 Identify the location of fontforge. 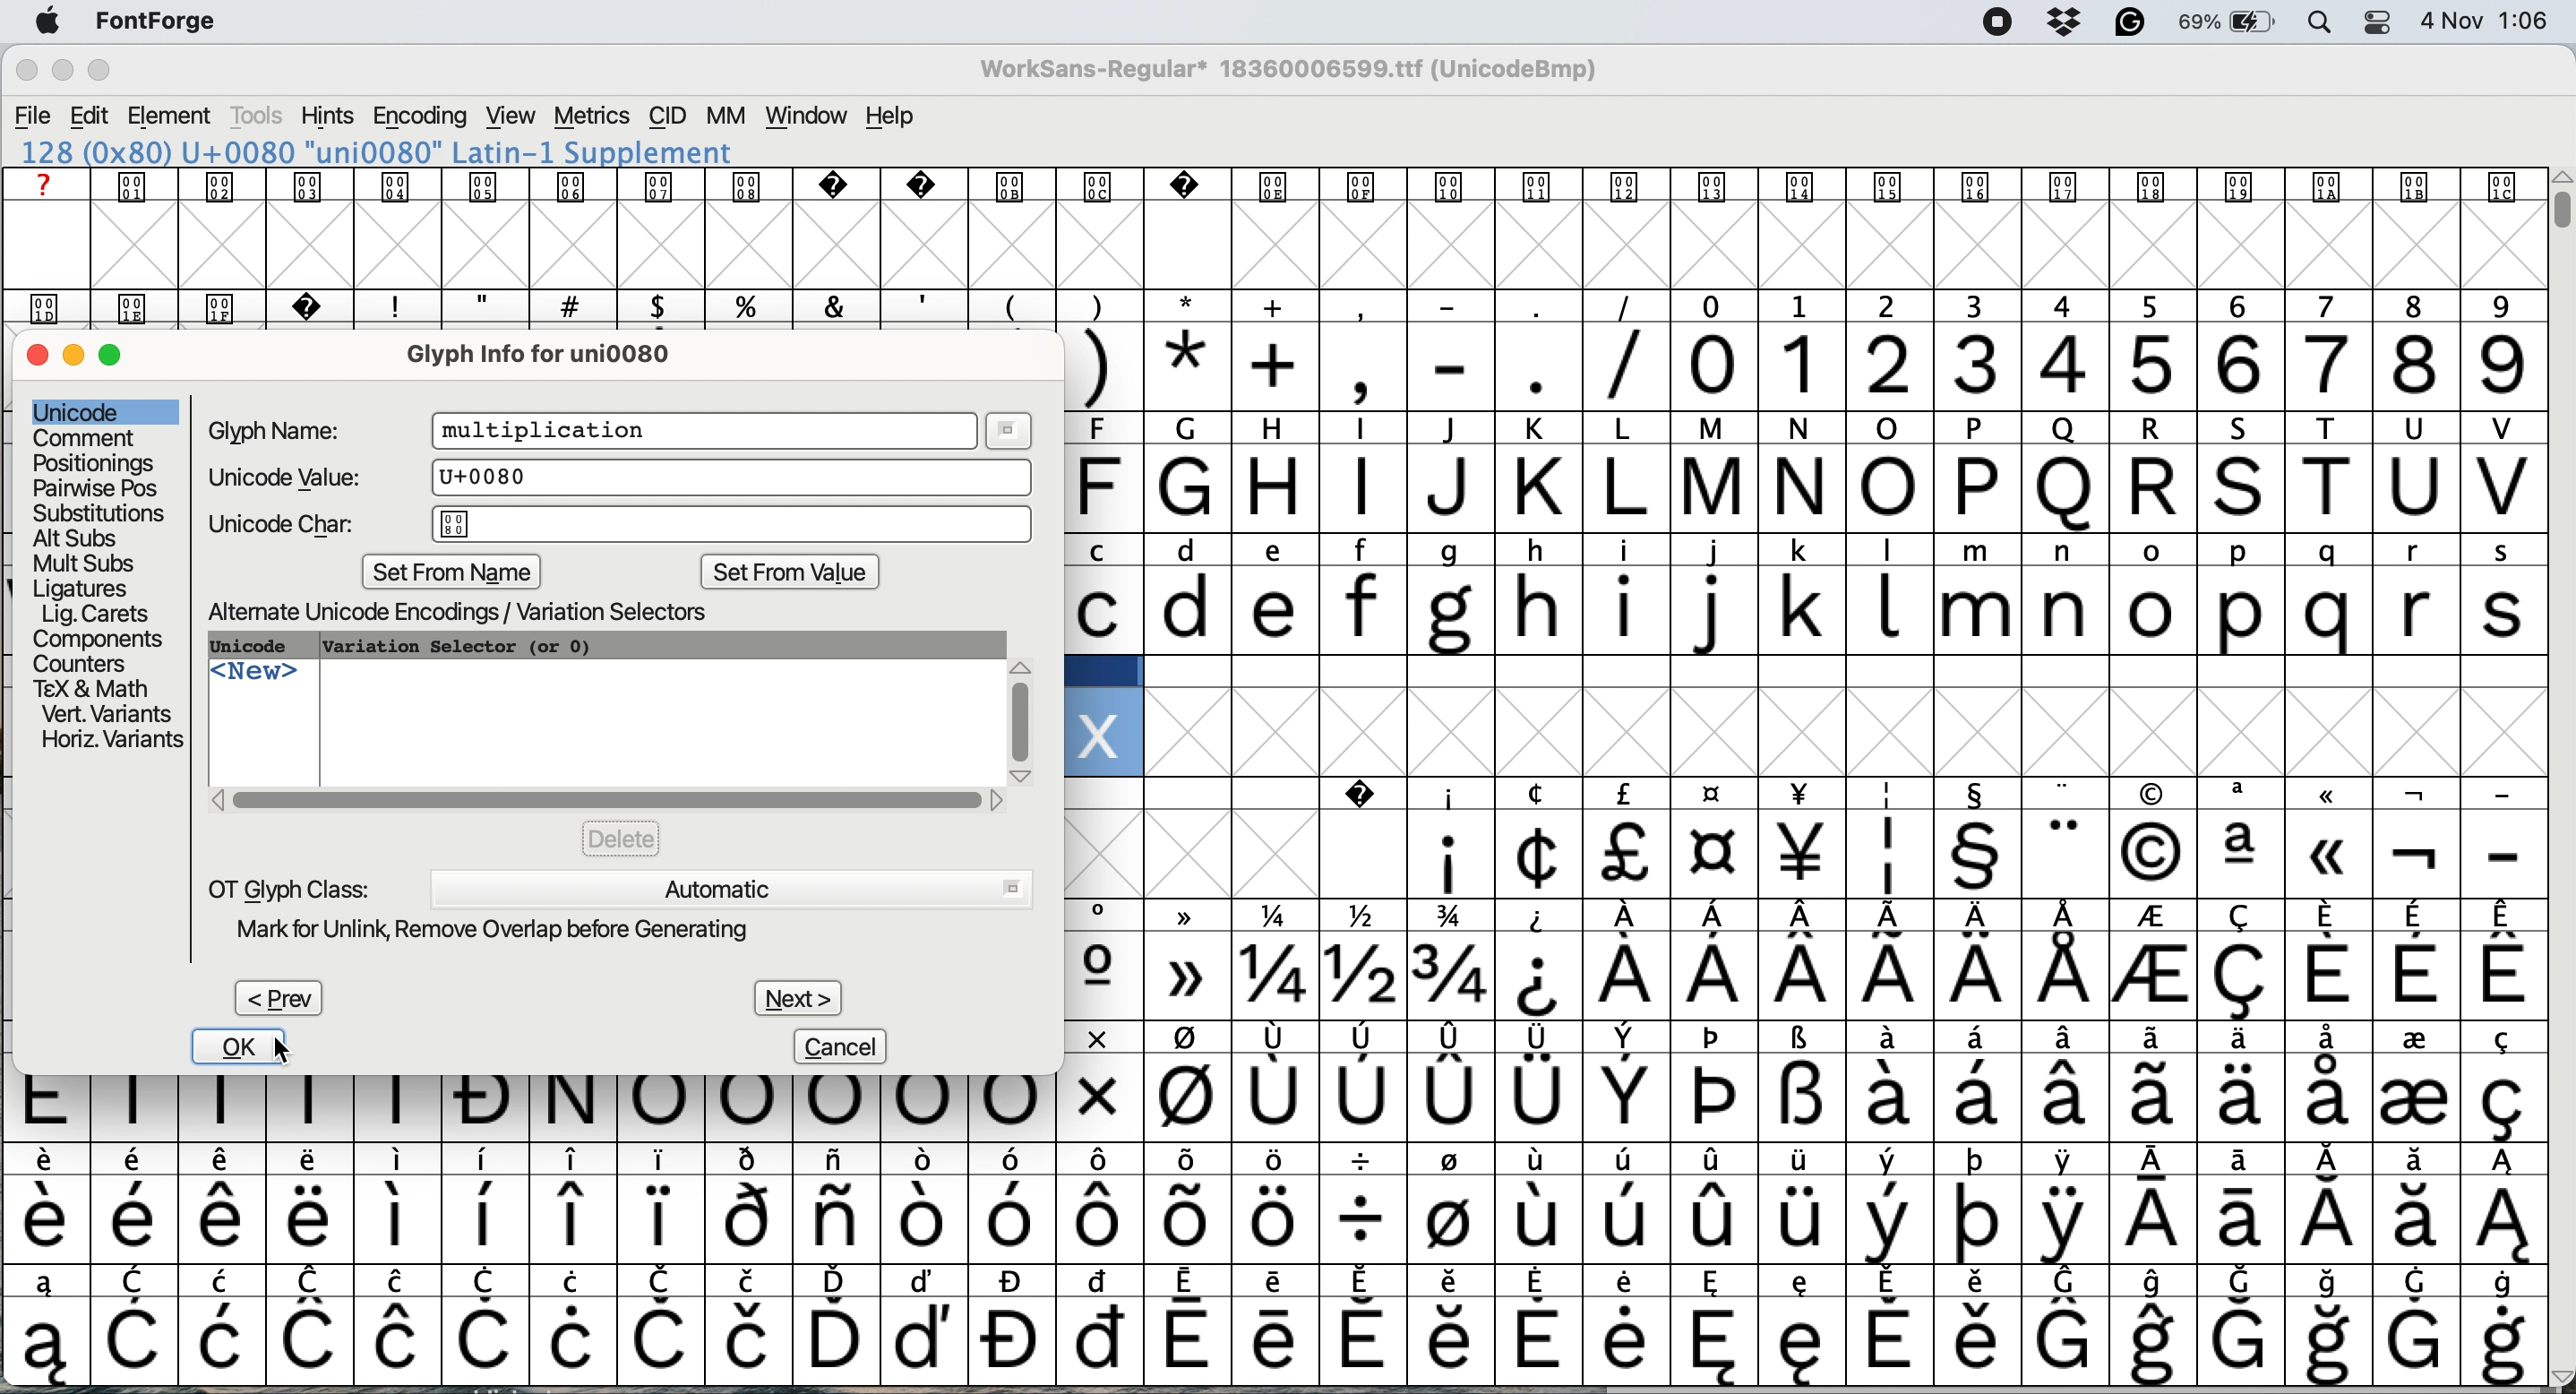
(164, 25).